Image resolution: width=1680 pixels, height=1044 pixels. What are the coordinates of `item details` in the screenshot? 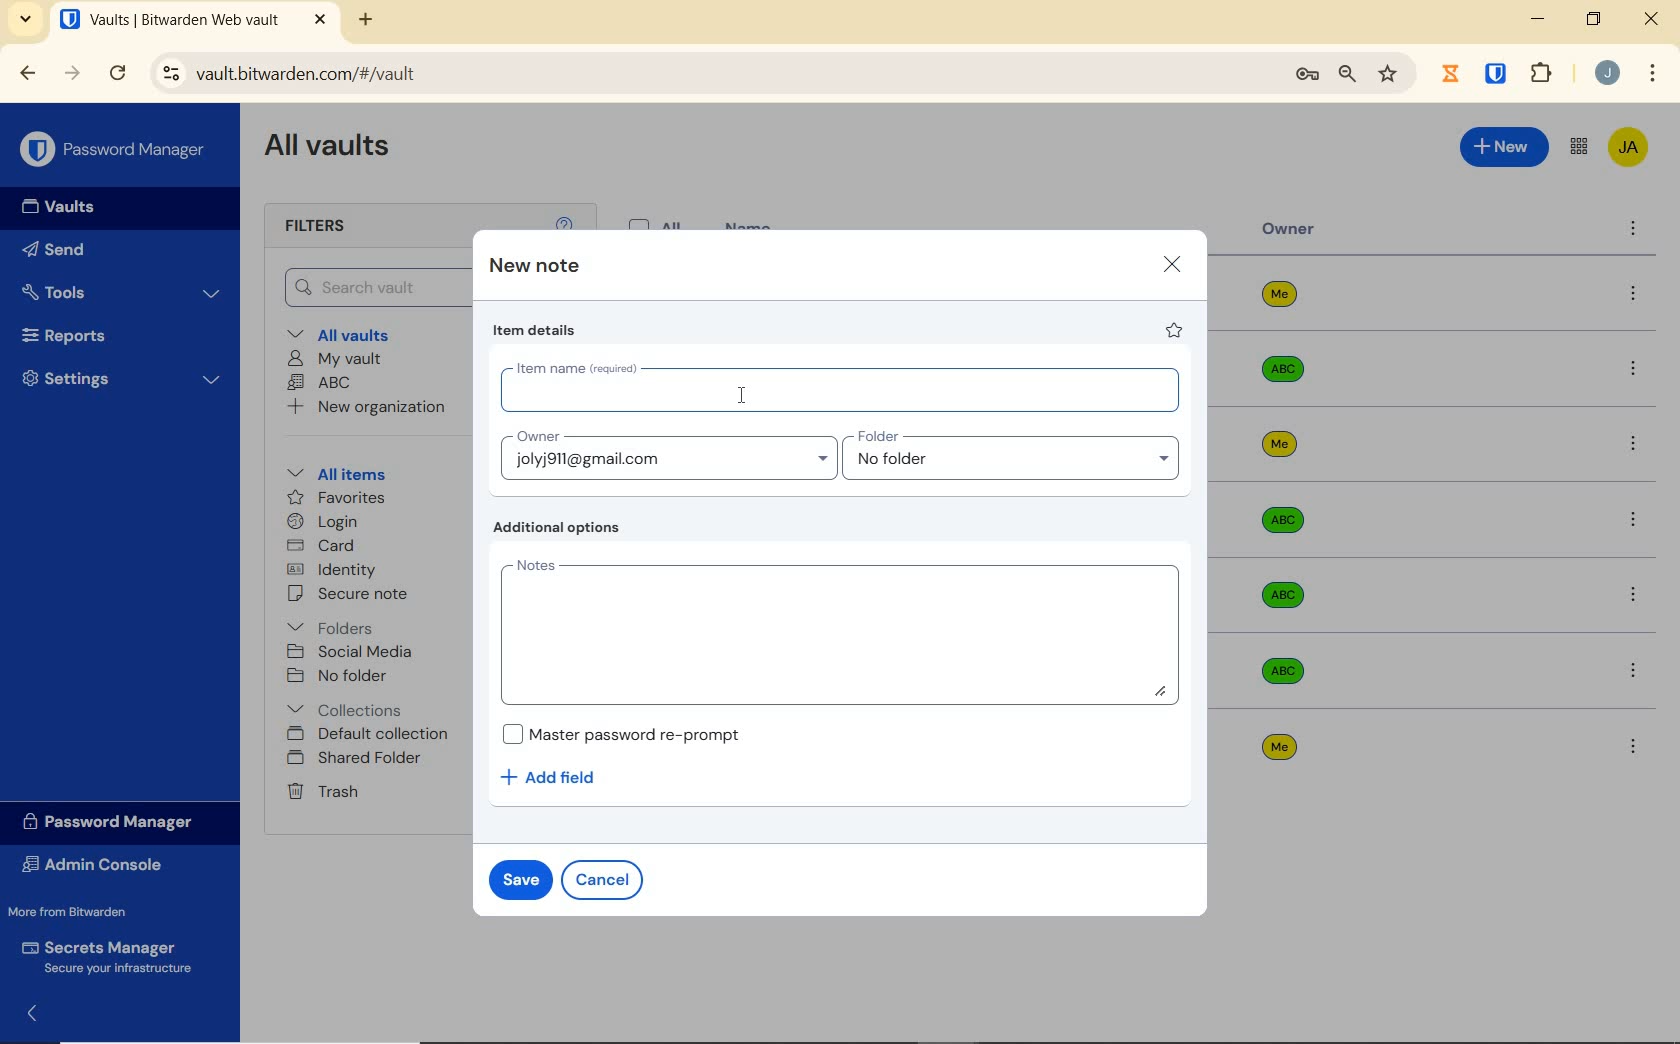 It's located at (535, 333).